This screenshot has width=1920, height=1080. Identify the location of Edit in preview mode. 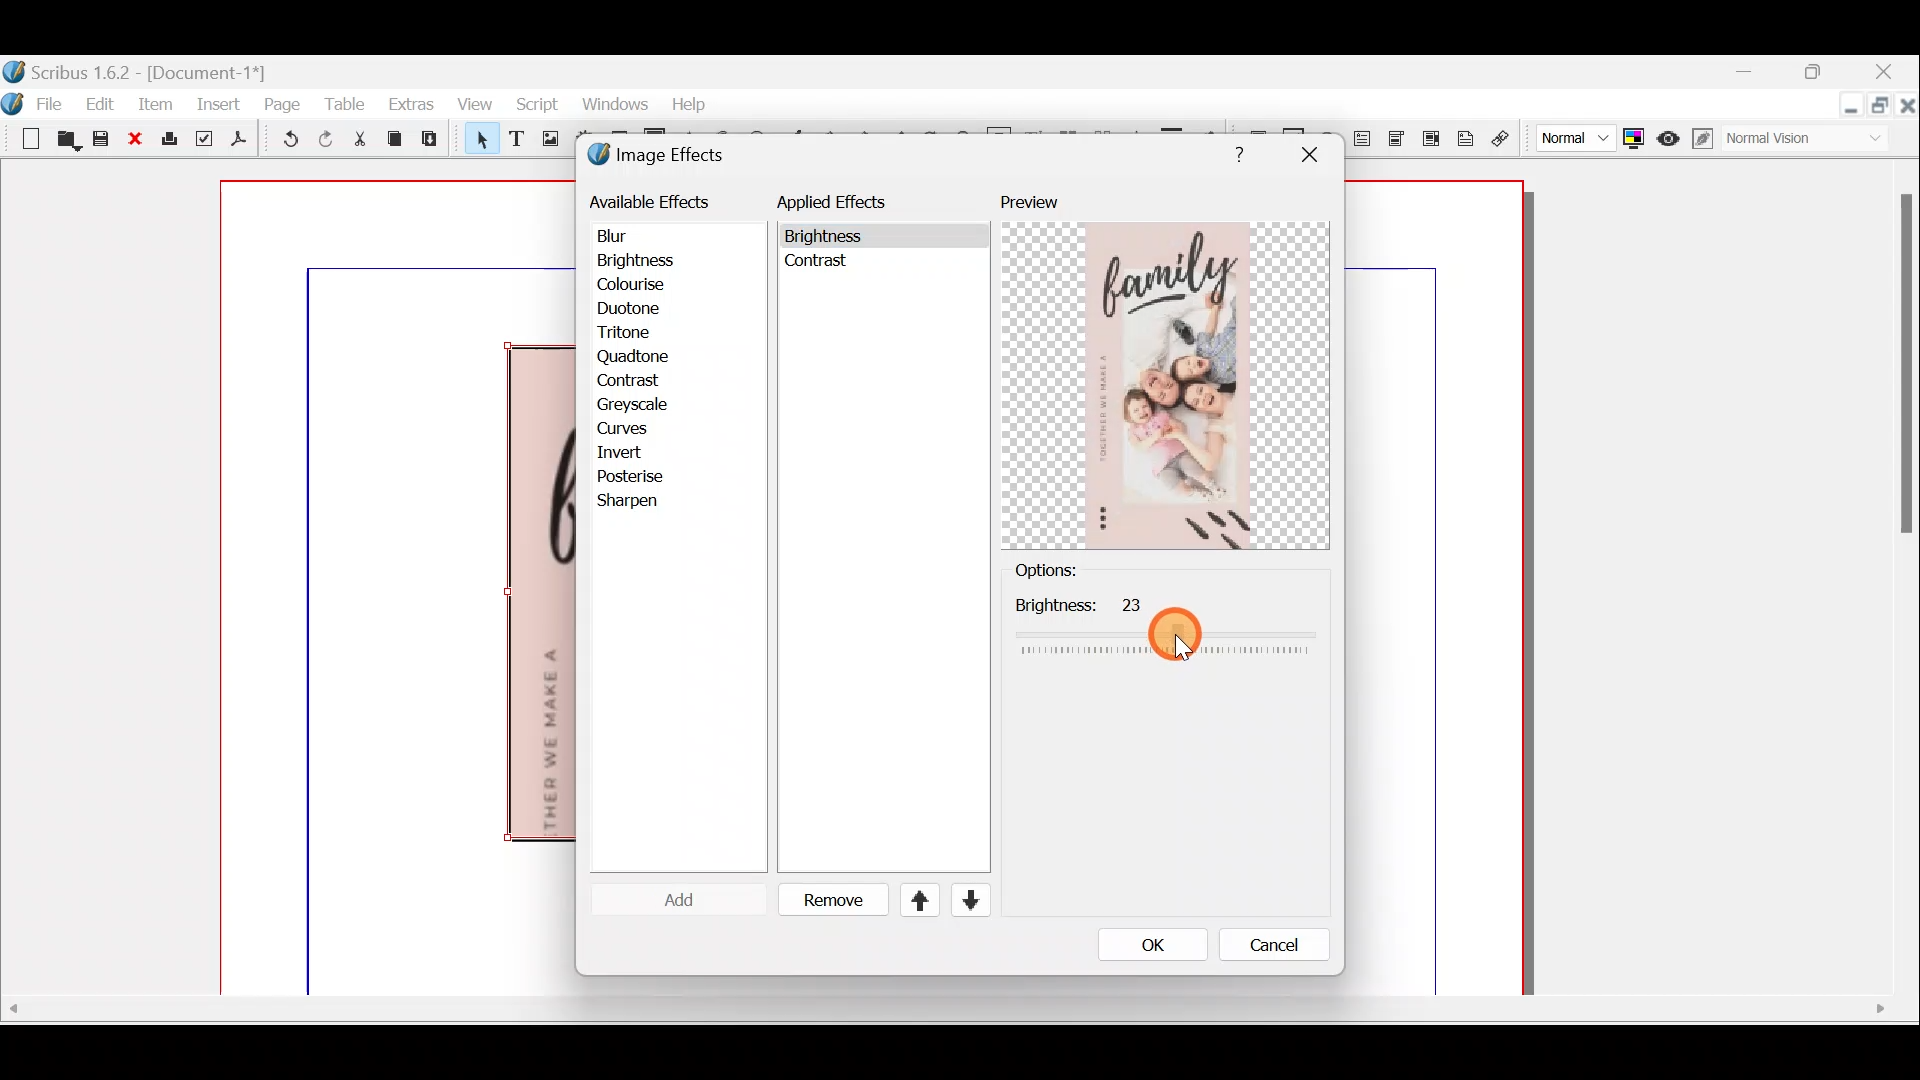
(1705, 138).